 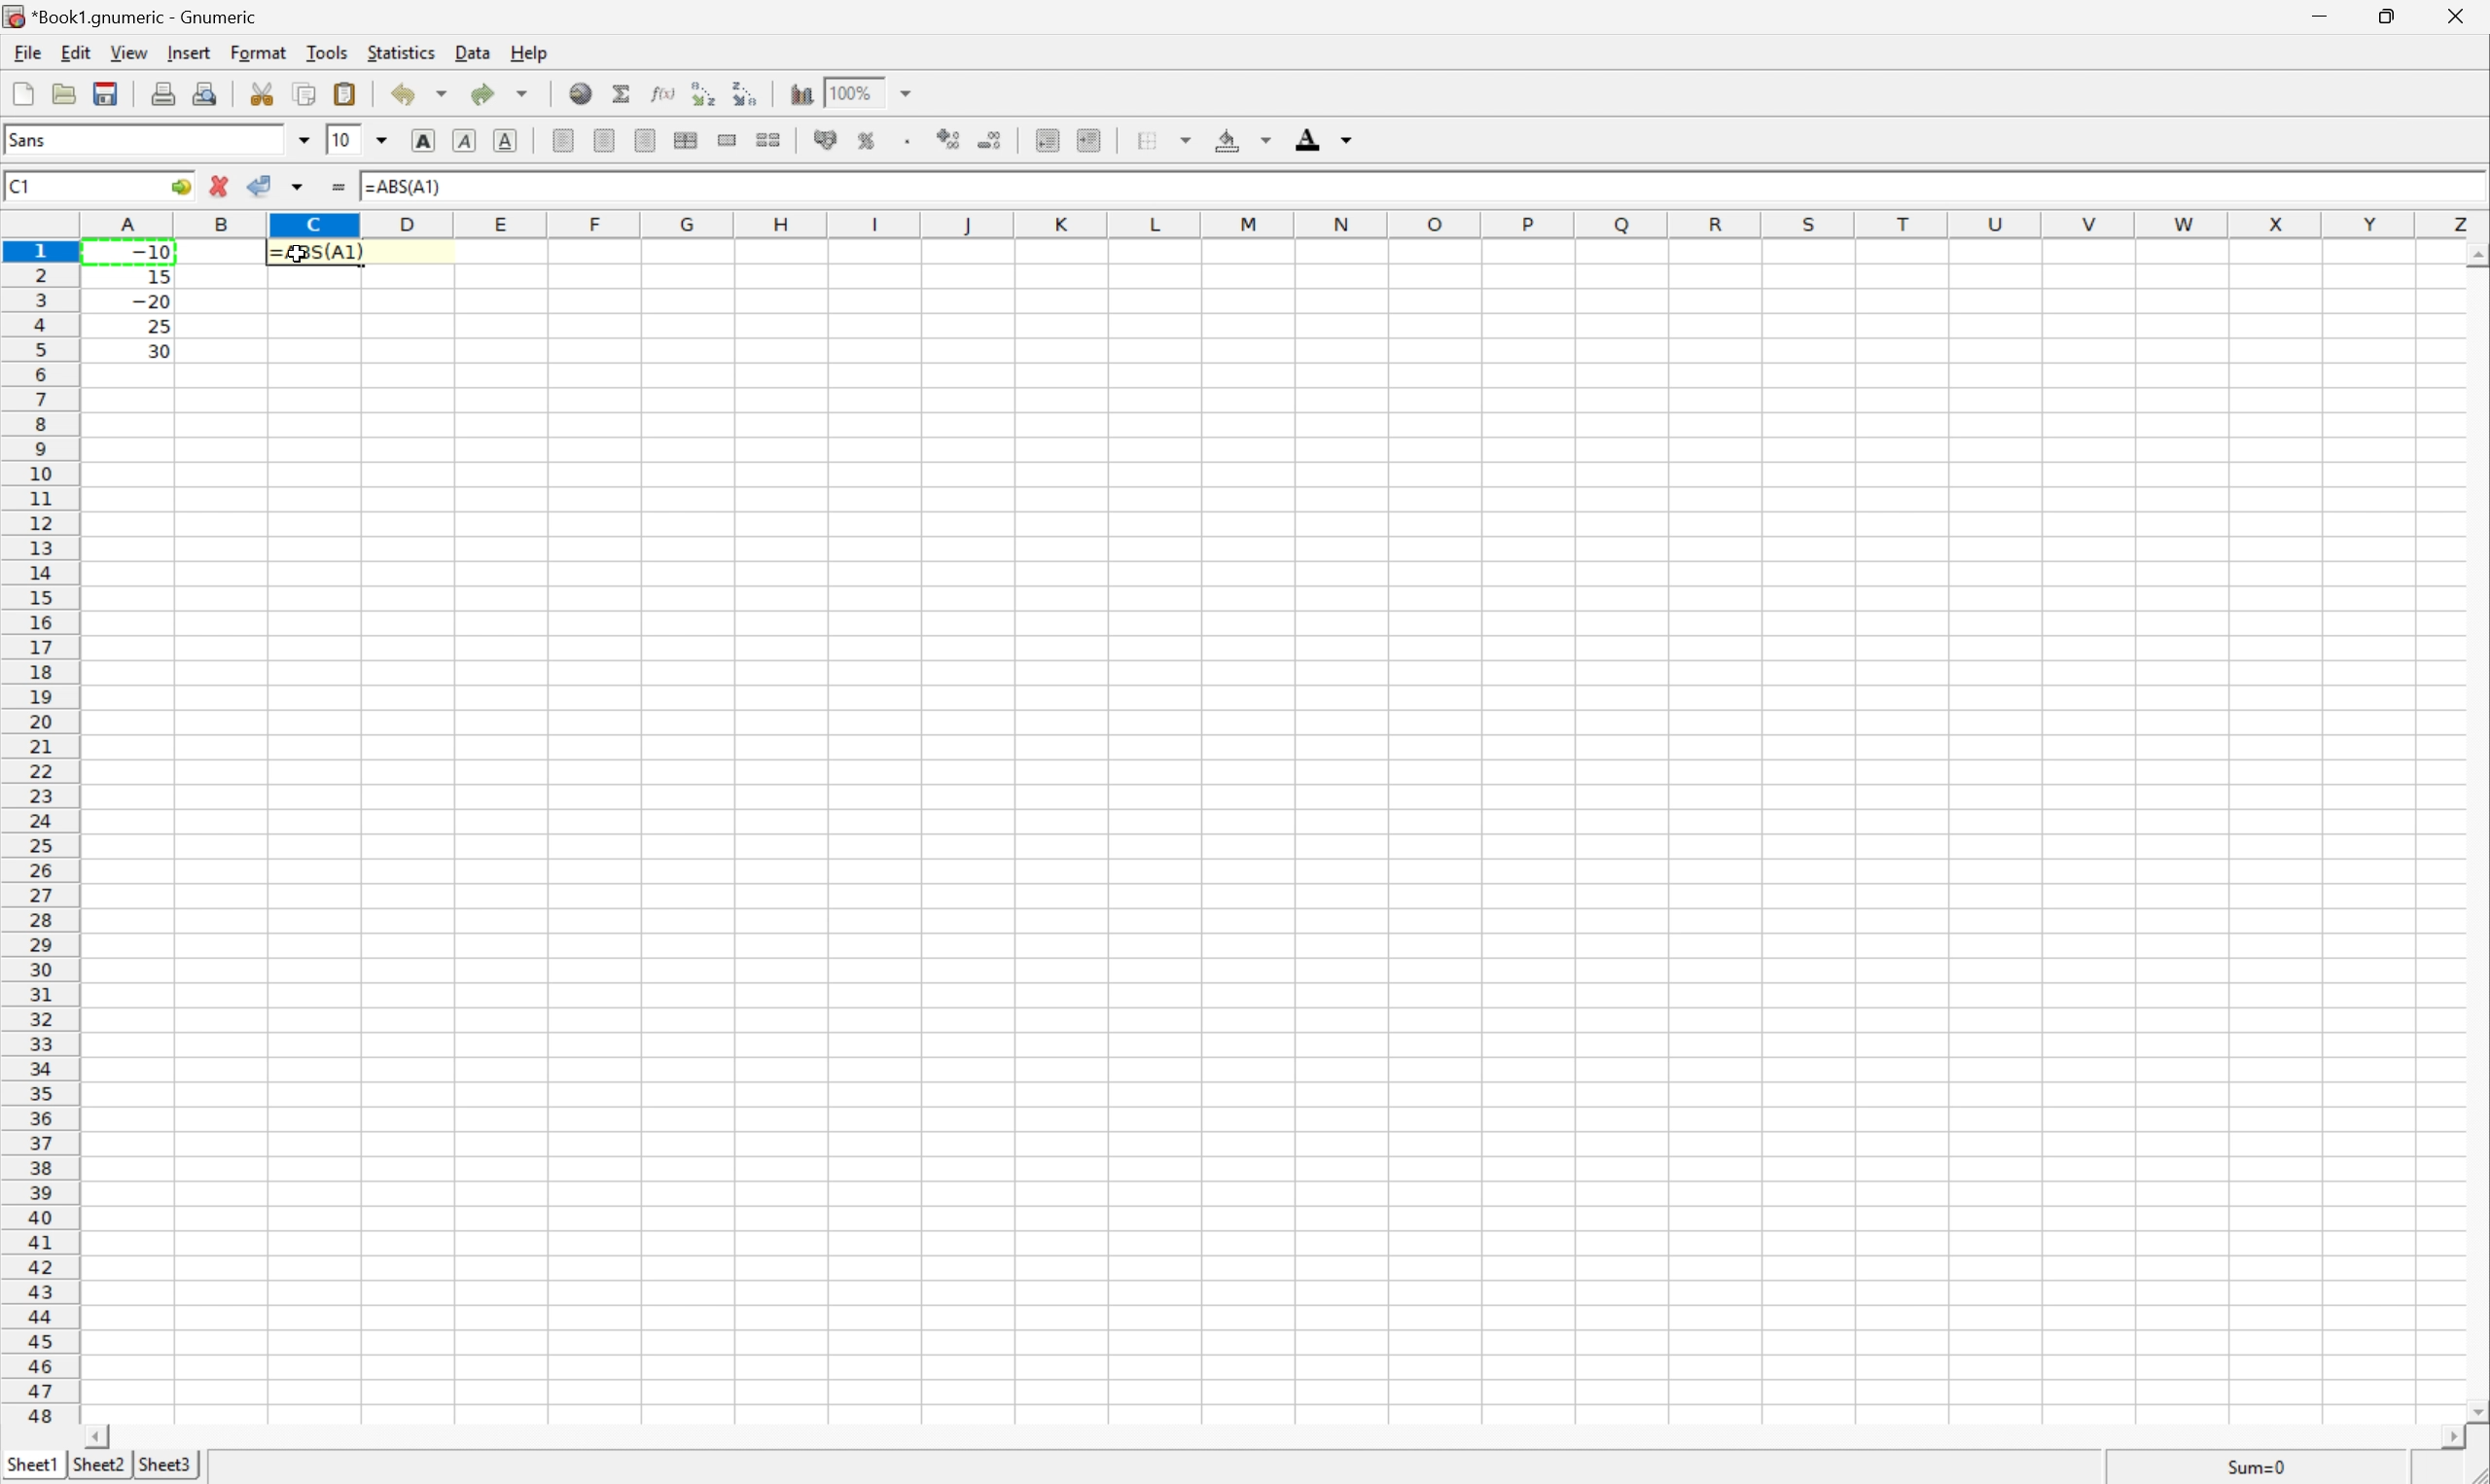 I want to click on Column names, so click(x=1286, y=223).